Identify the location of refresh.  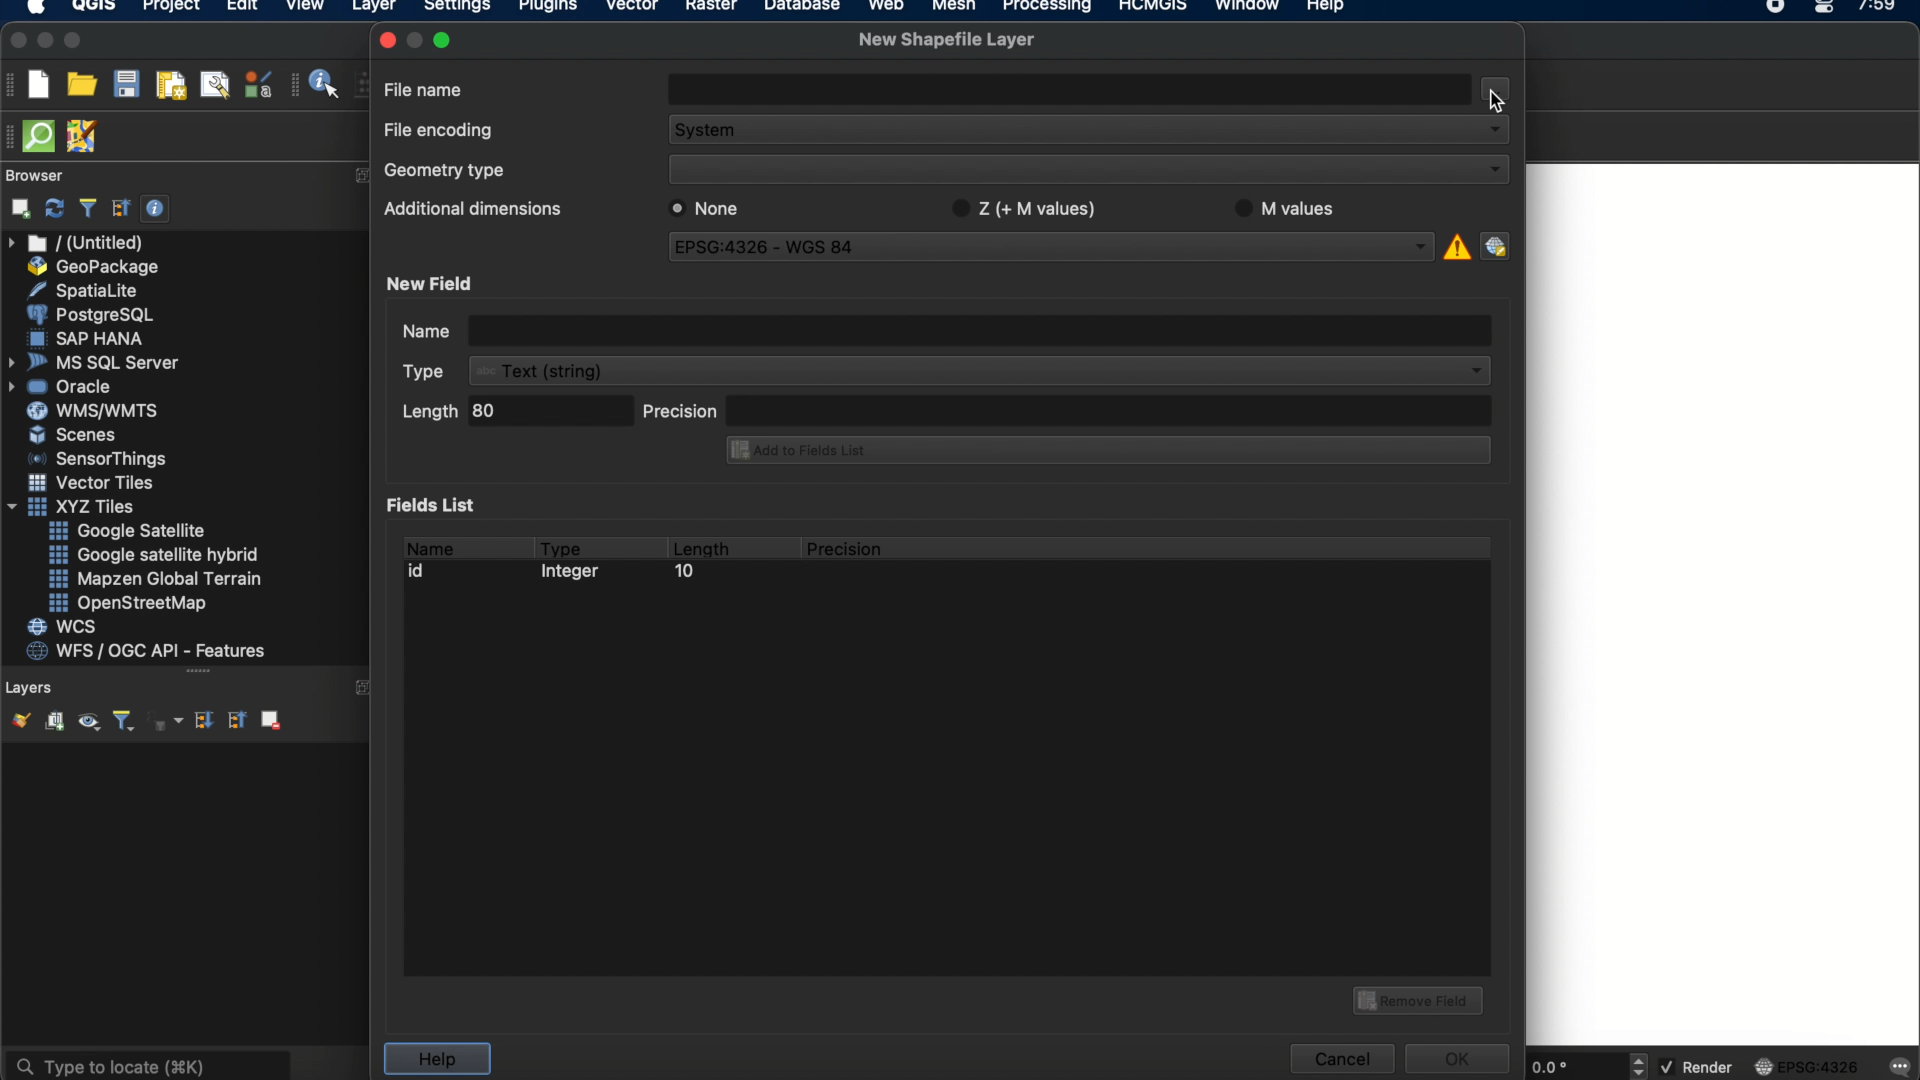
(55, 209).